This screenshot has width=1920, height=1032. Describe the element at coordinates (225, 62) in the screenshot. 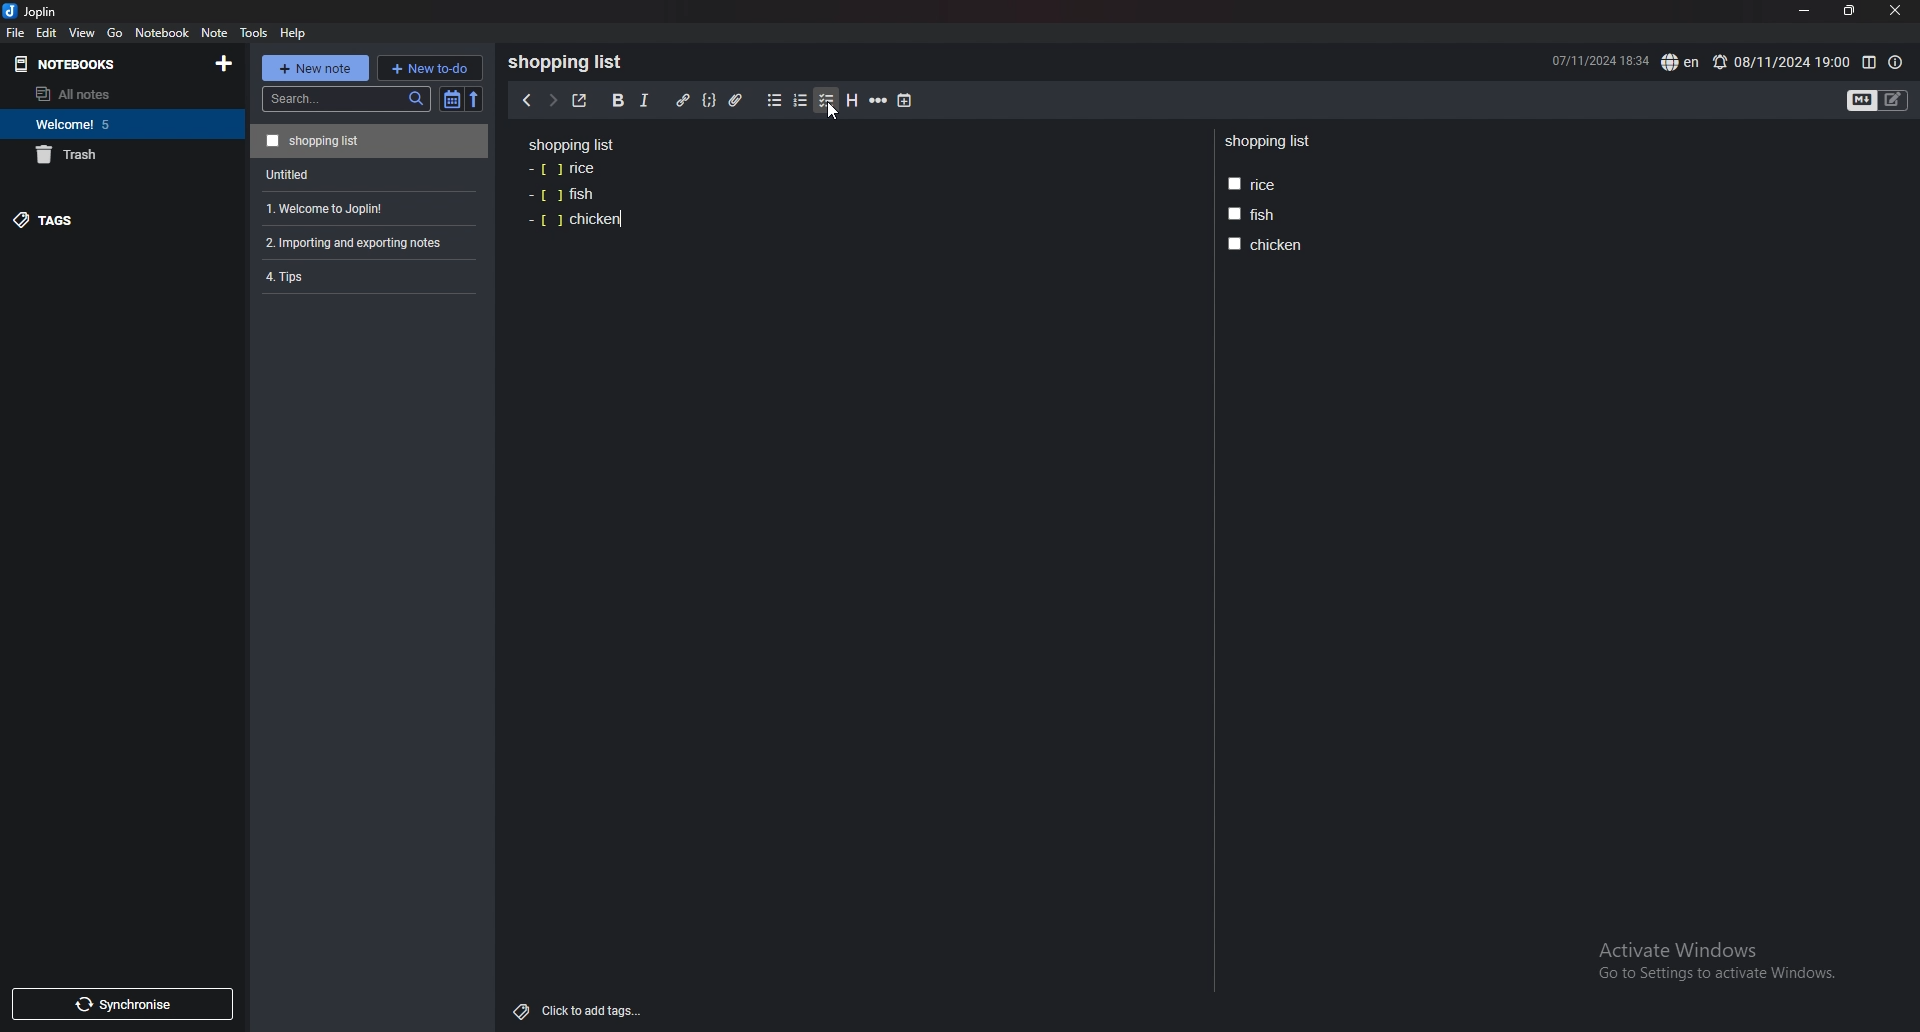

I see `add notebooks` at that location.